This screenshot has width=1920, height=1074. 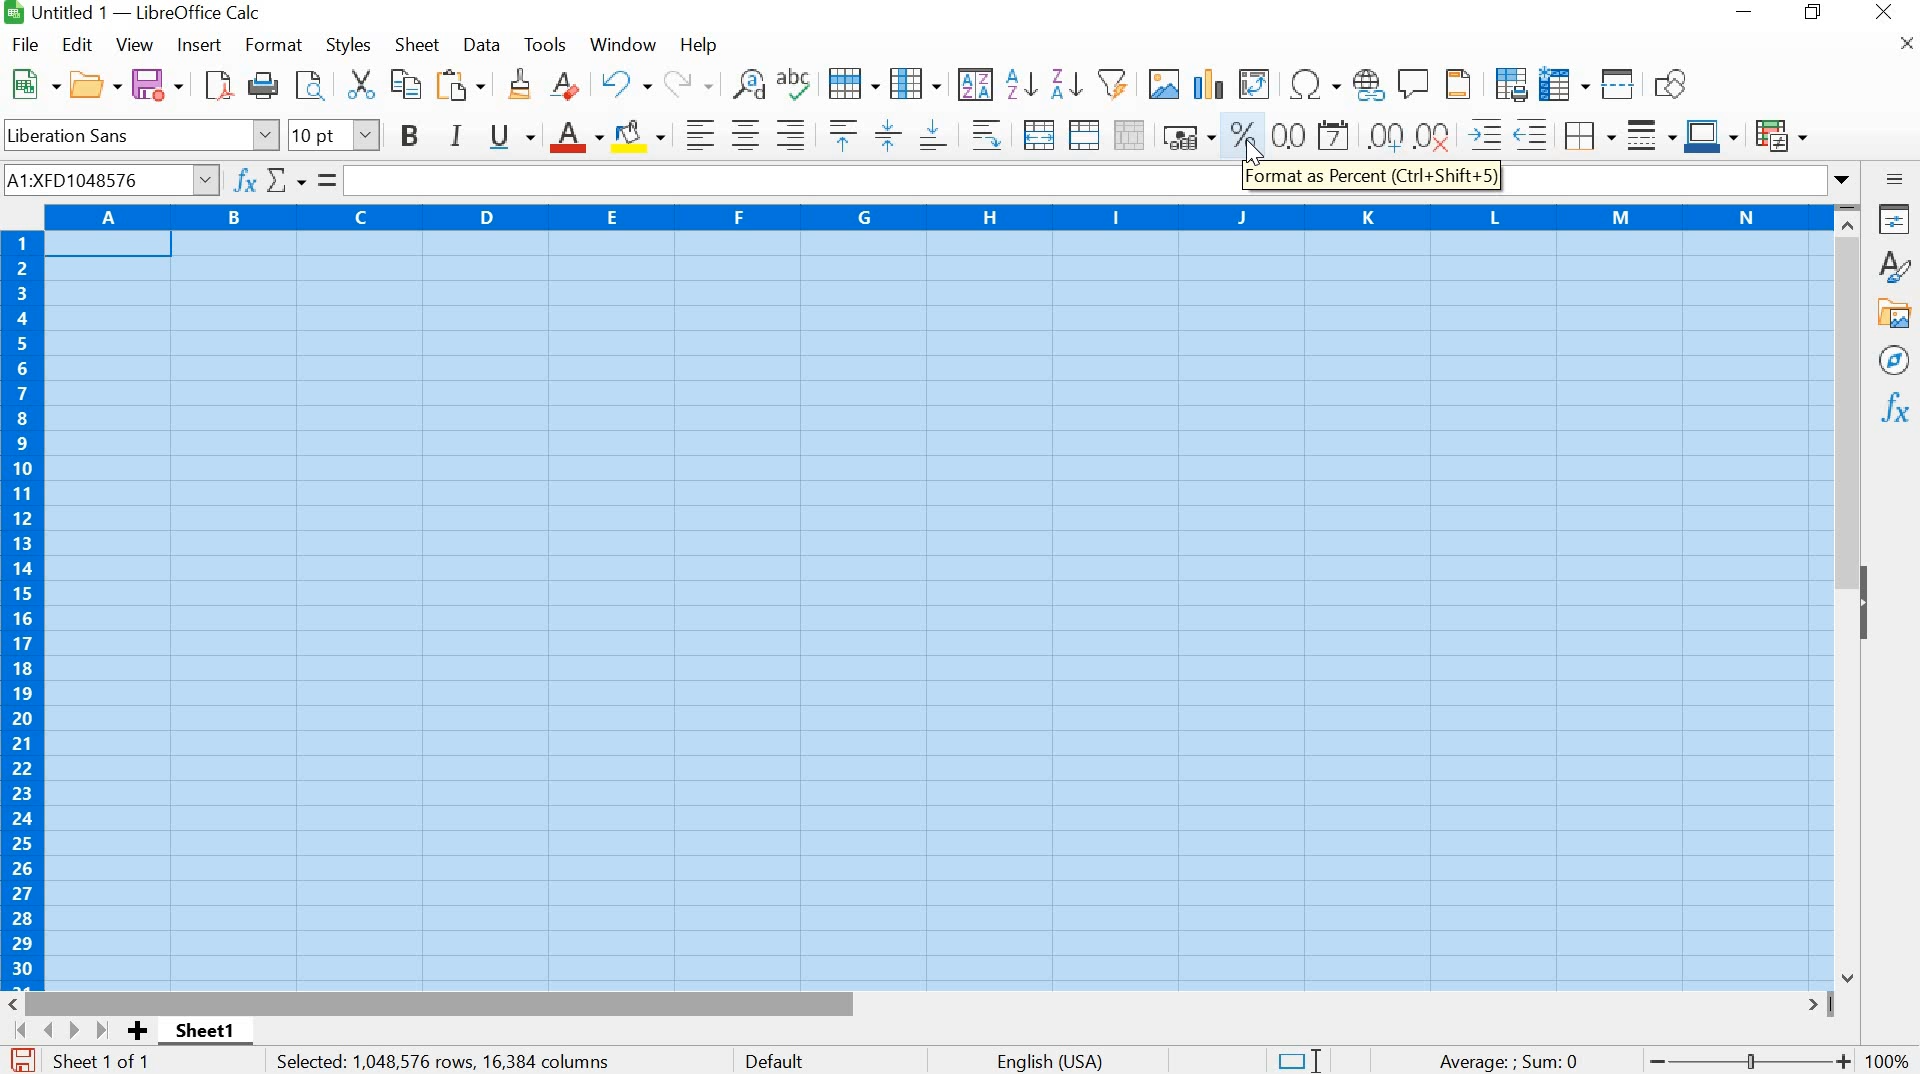 What do you see at coordinates (791, 135) in the screenshot?
I see `Align Right` at bounding box center [791, 135].